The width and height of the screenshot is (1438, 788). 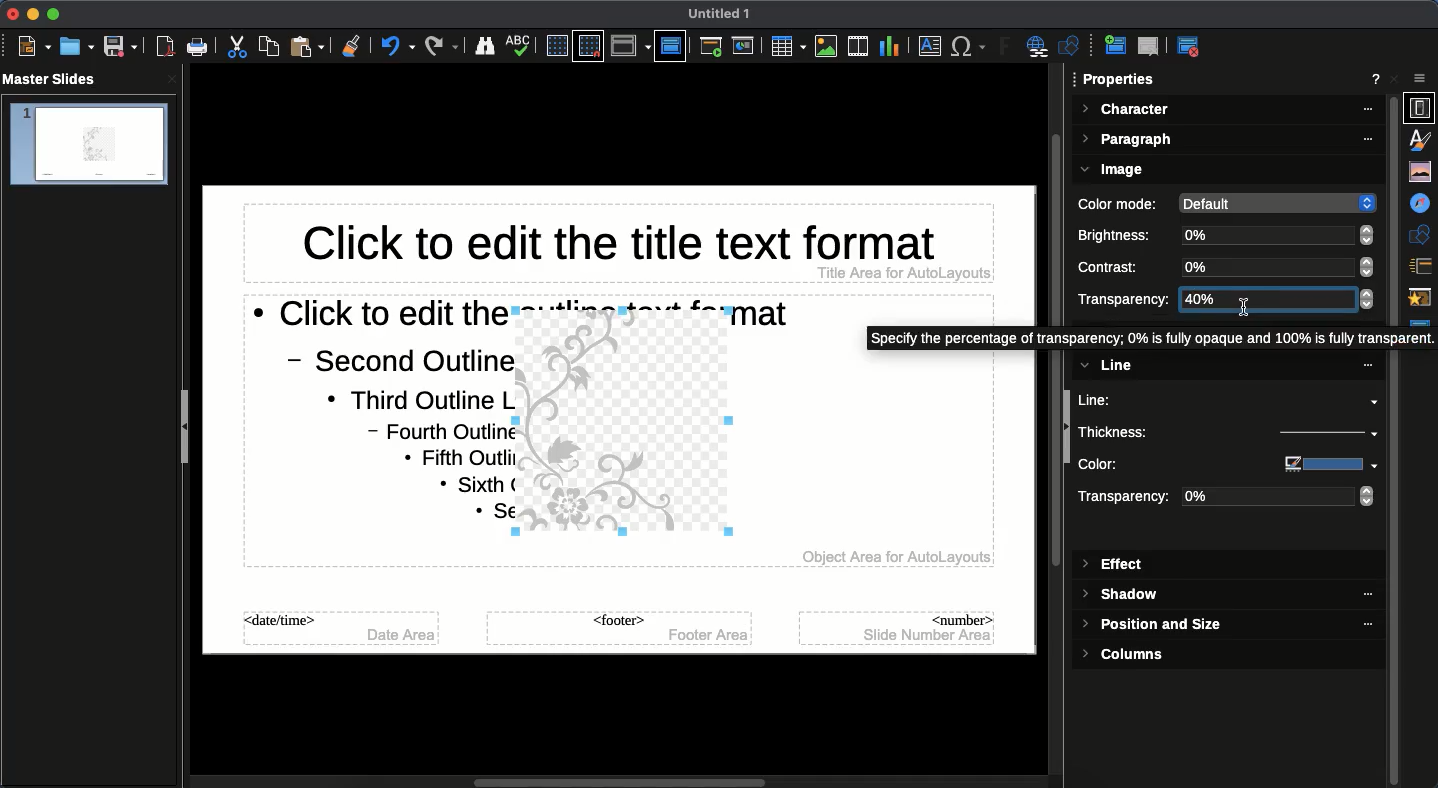 What do you see at coordinates (628, 428) in the screenshot?
I see `Image added` at bounding box center [628, 428].